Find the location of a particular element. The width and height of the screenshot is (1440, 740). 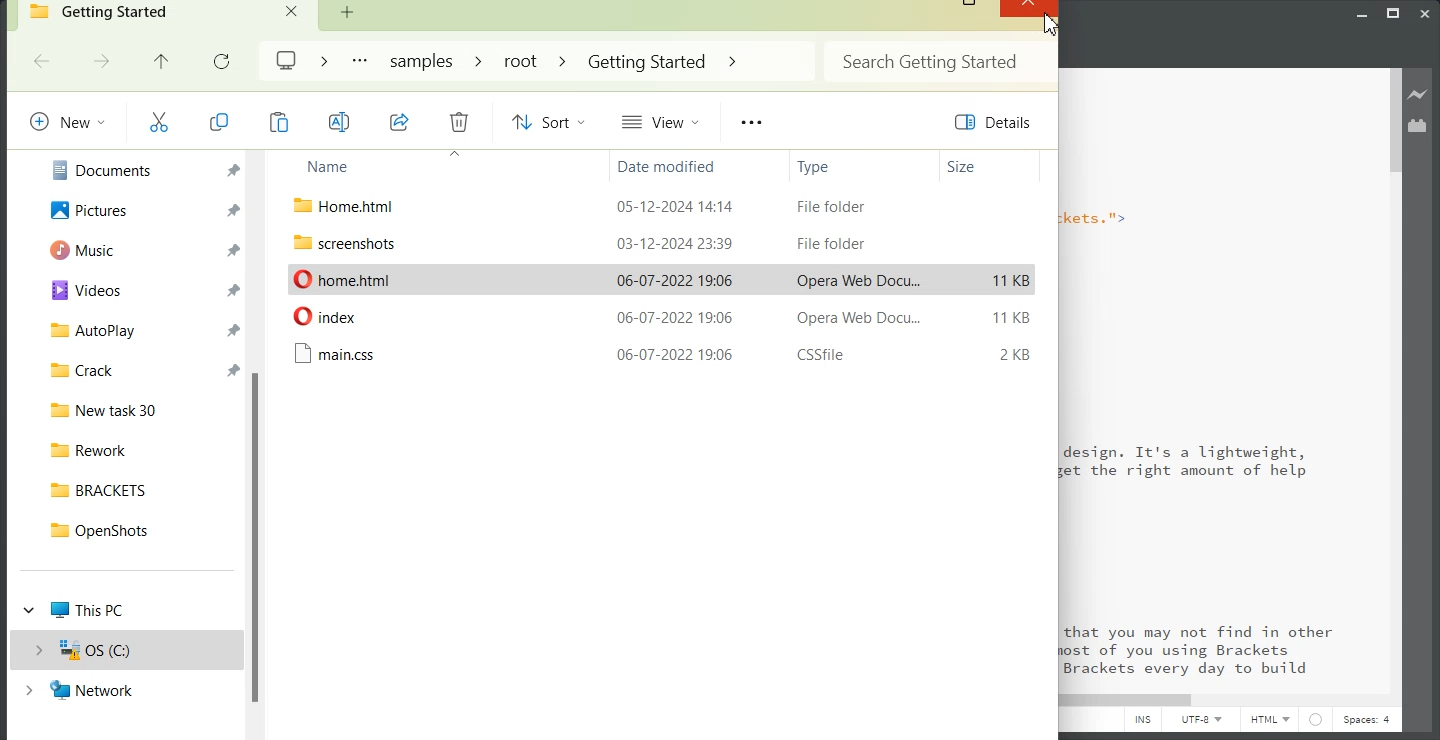

Opera Web Document is located at coordinates (856, 242).